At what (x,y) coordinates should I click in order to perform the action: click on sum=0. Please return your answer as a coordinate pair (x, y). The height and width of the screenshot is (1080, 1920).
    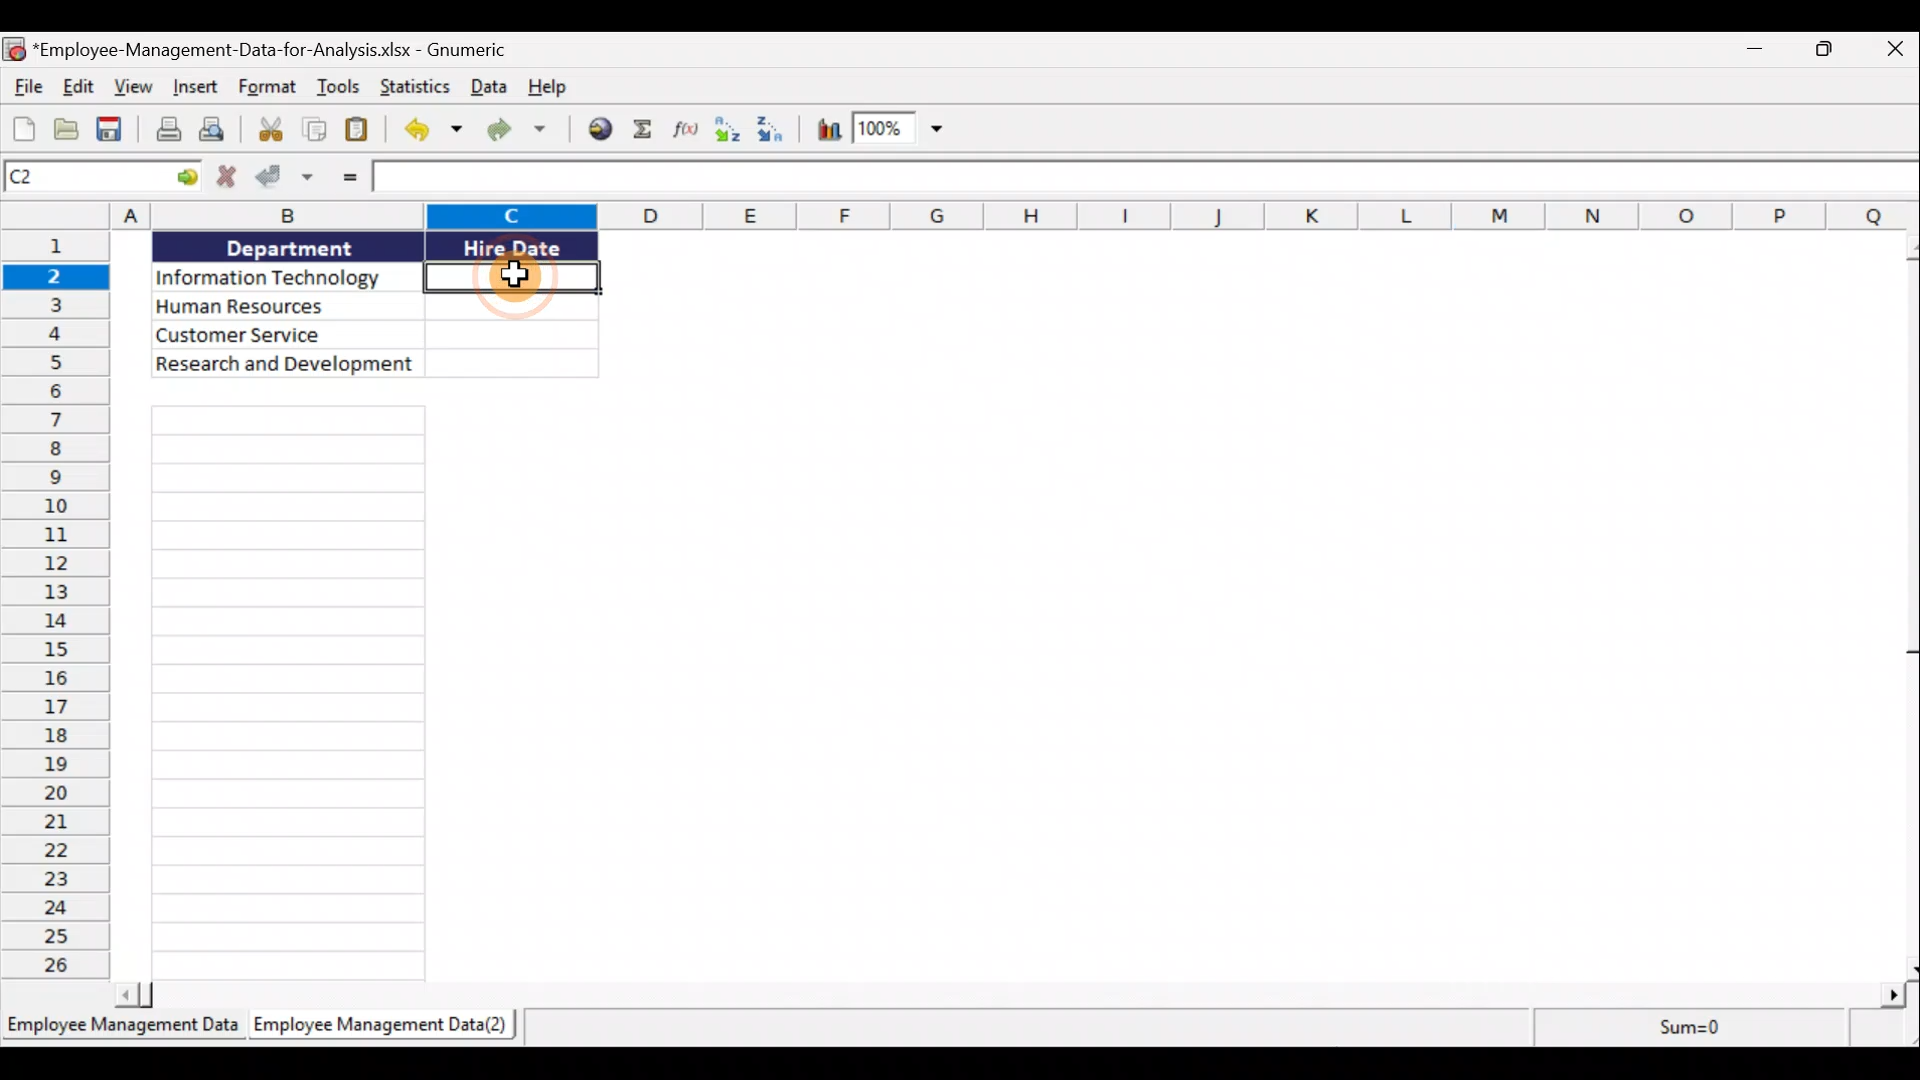
    Looking at the image, I should click on (1699, 1031).